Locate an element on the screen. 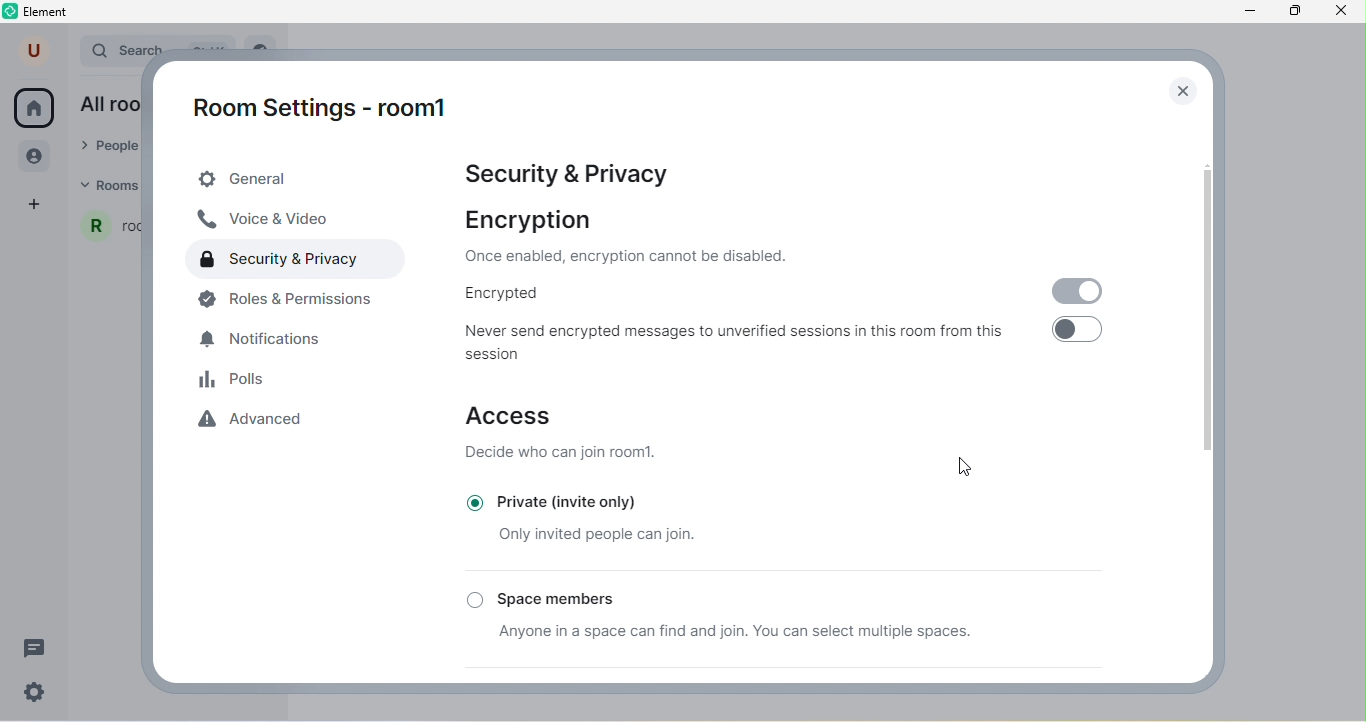 The image size is (1366, 722). maximize is located at coordinates (1298, 13).